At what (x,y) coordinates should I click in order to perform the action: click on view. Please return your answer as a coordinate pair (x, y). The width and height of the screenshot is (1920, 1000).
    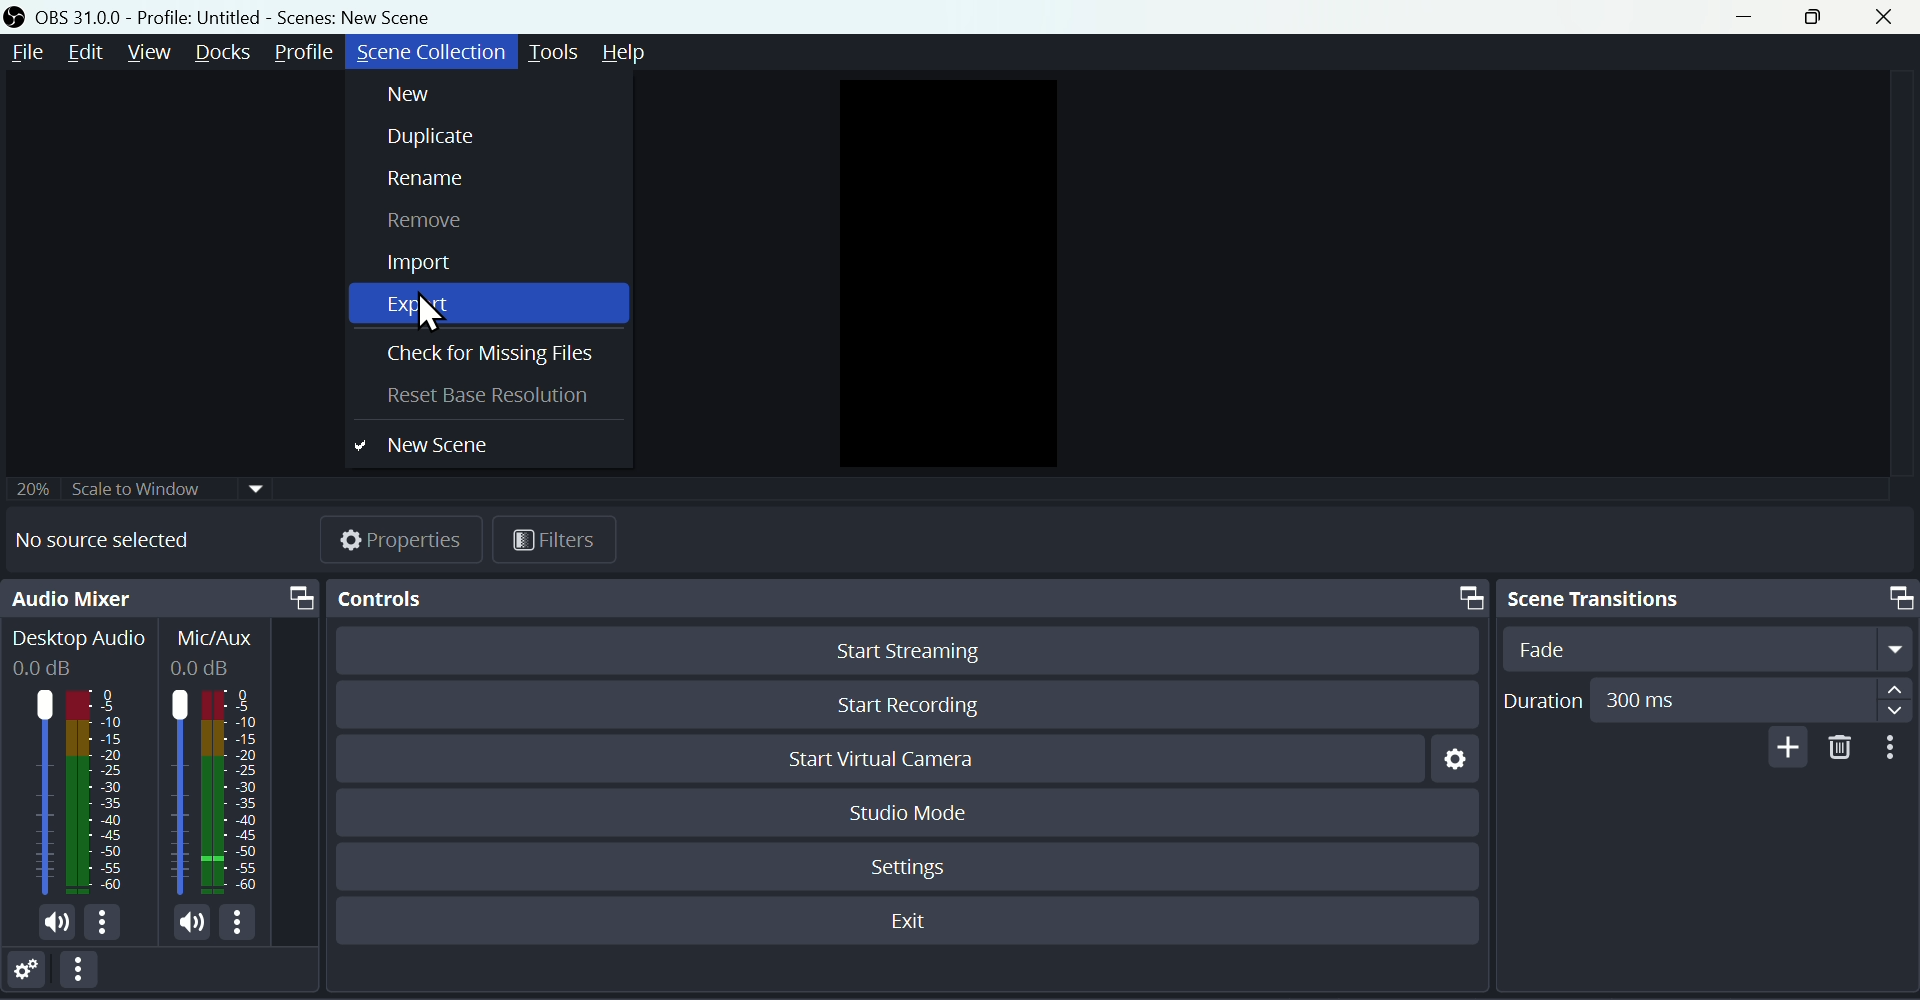
    Looking at the image, I should click on (151, 51).